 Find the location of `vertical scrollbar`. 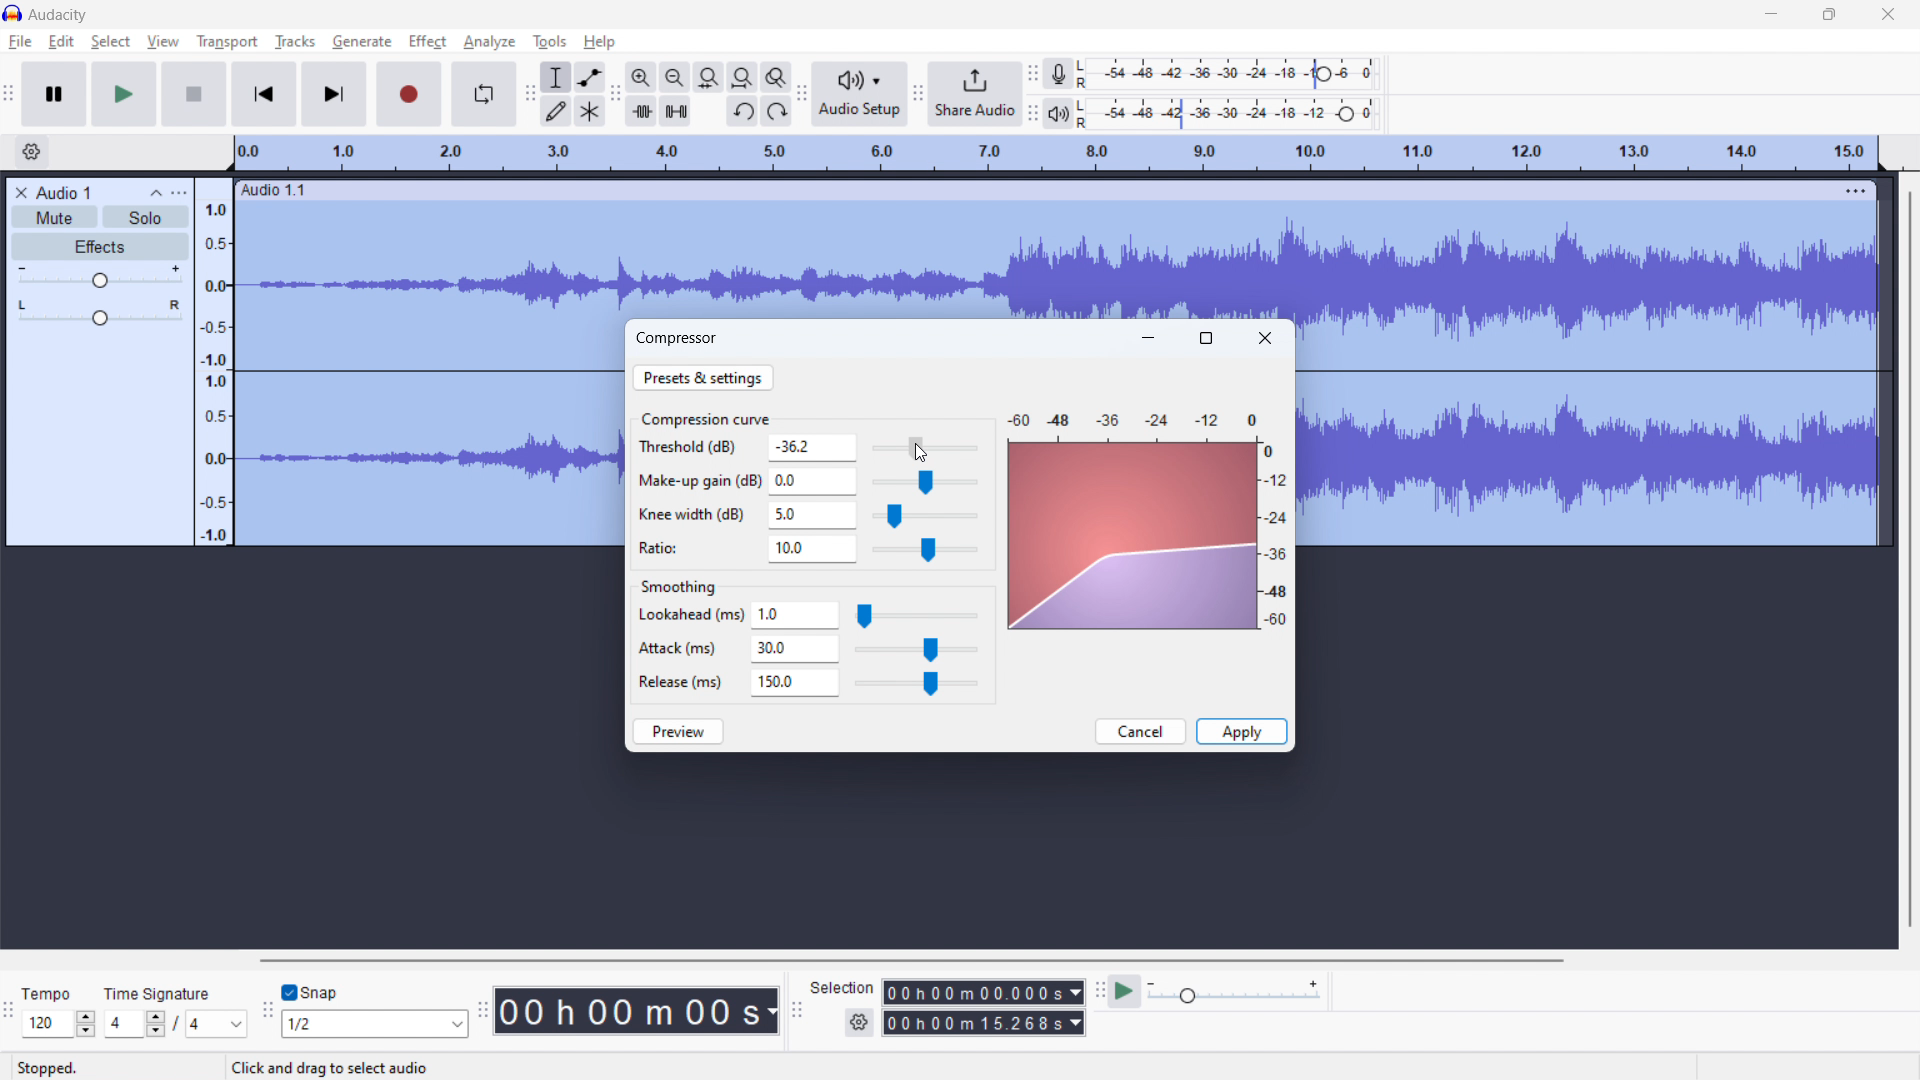

vertical scrollbar is located at coordinates (1911, 553).